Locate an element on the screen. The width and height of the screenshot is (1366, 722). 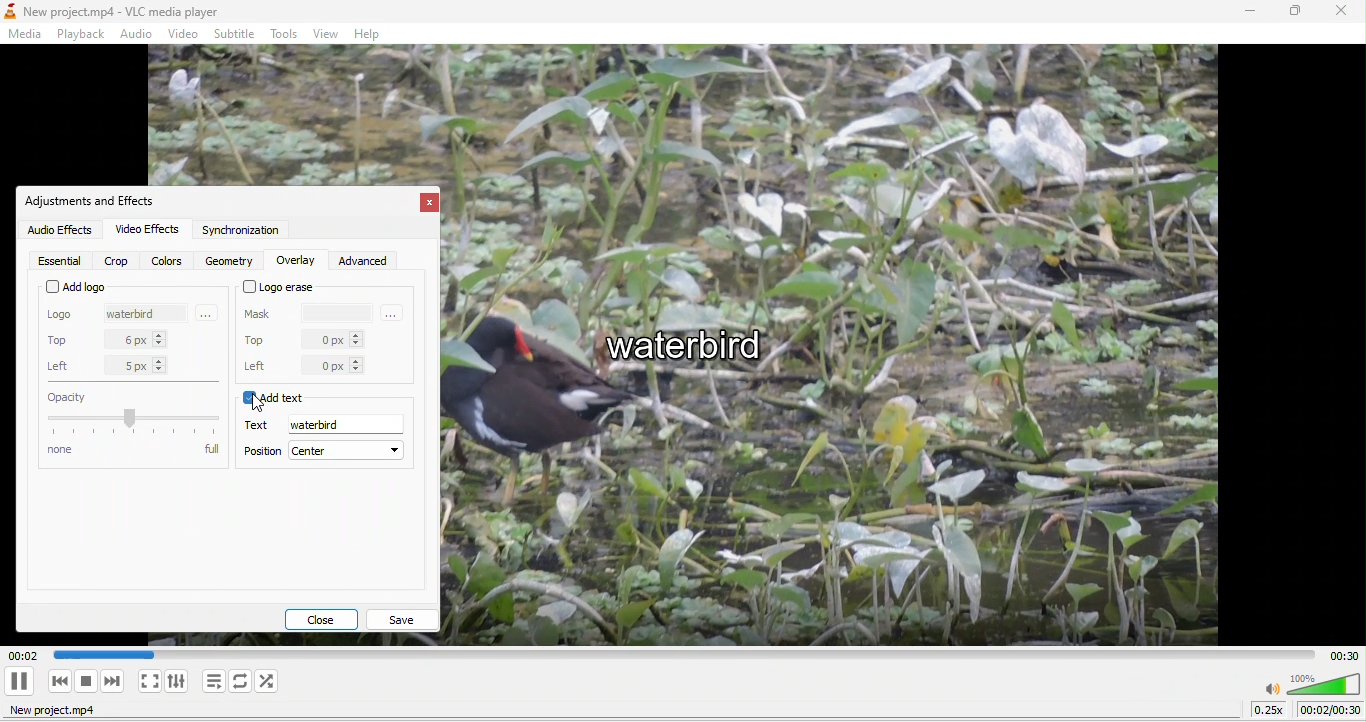
logo erase is located at coordinates (282, 287).